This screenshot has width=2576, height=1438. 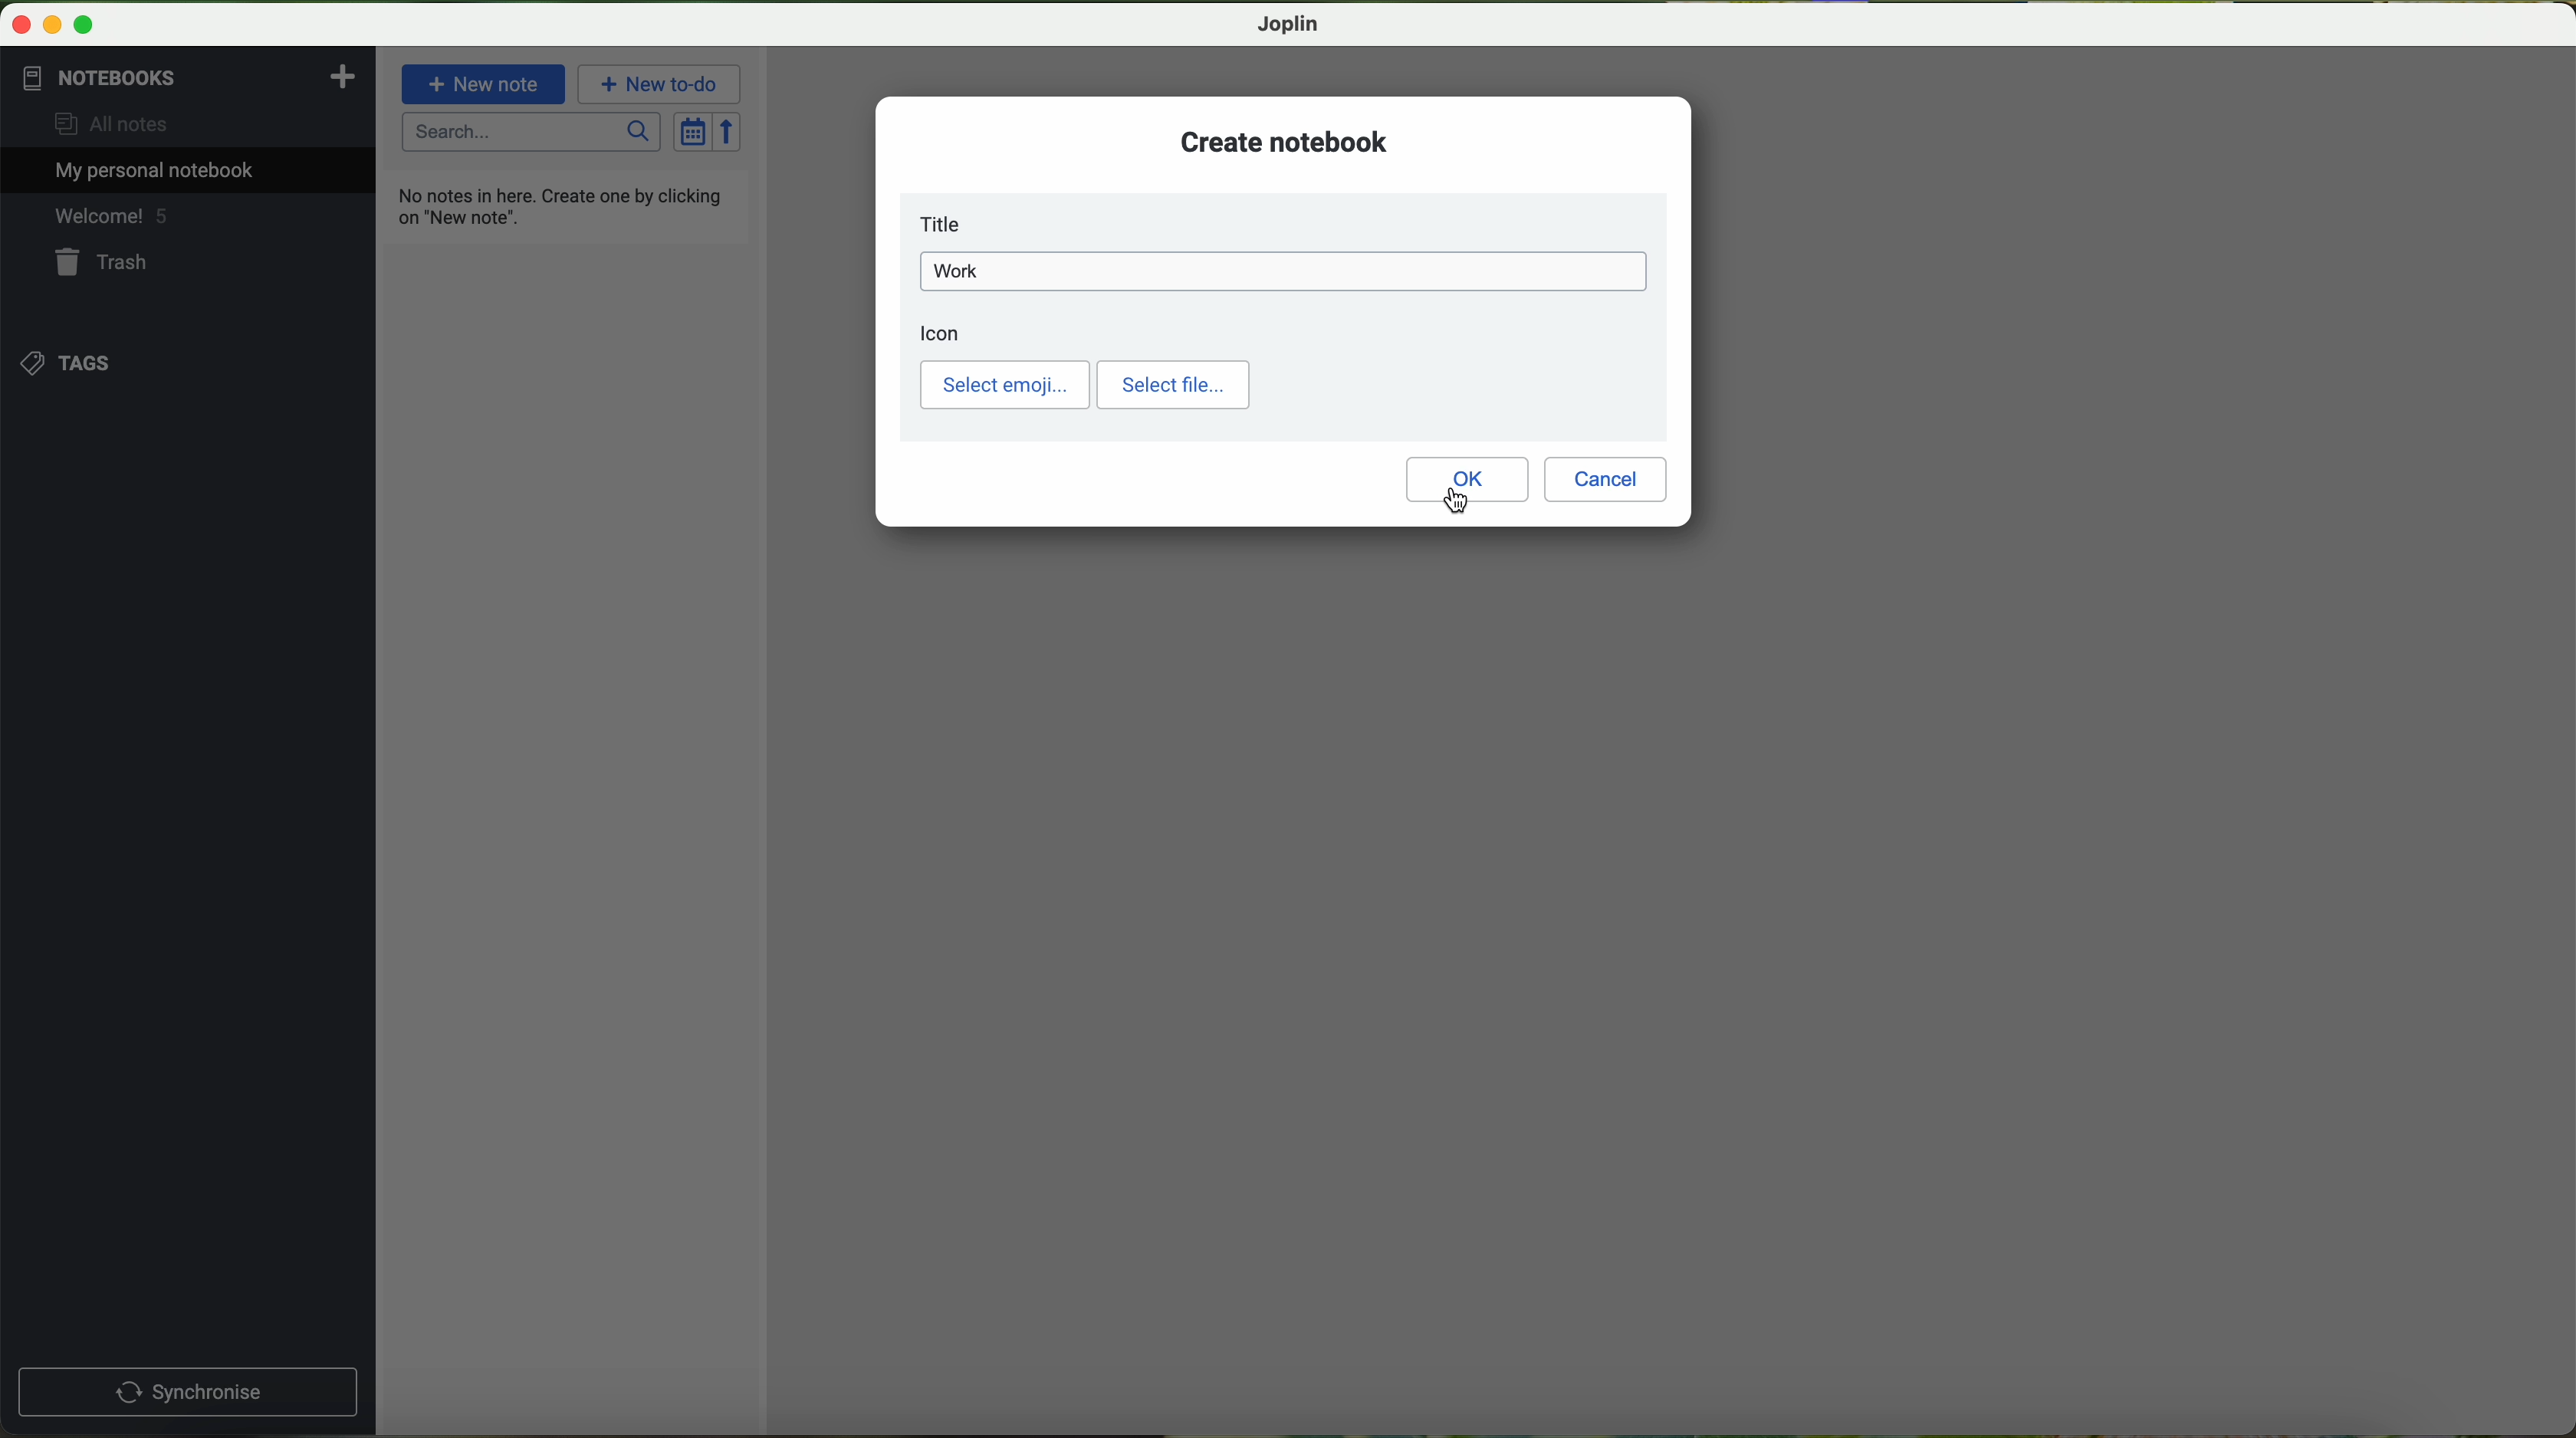 What do you see at coordinates (147, 171) in the screenshot?
I see `my personal notebook` at bounding box center [147, 171].